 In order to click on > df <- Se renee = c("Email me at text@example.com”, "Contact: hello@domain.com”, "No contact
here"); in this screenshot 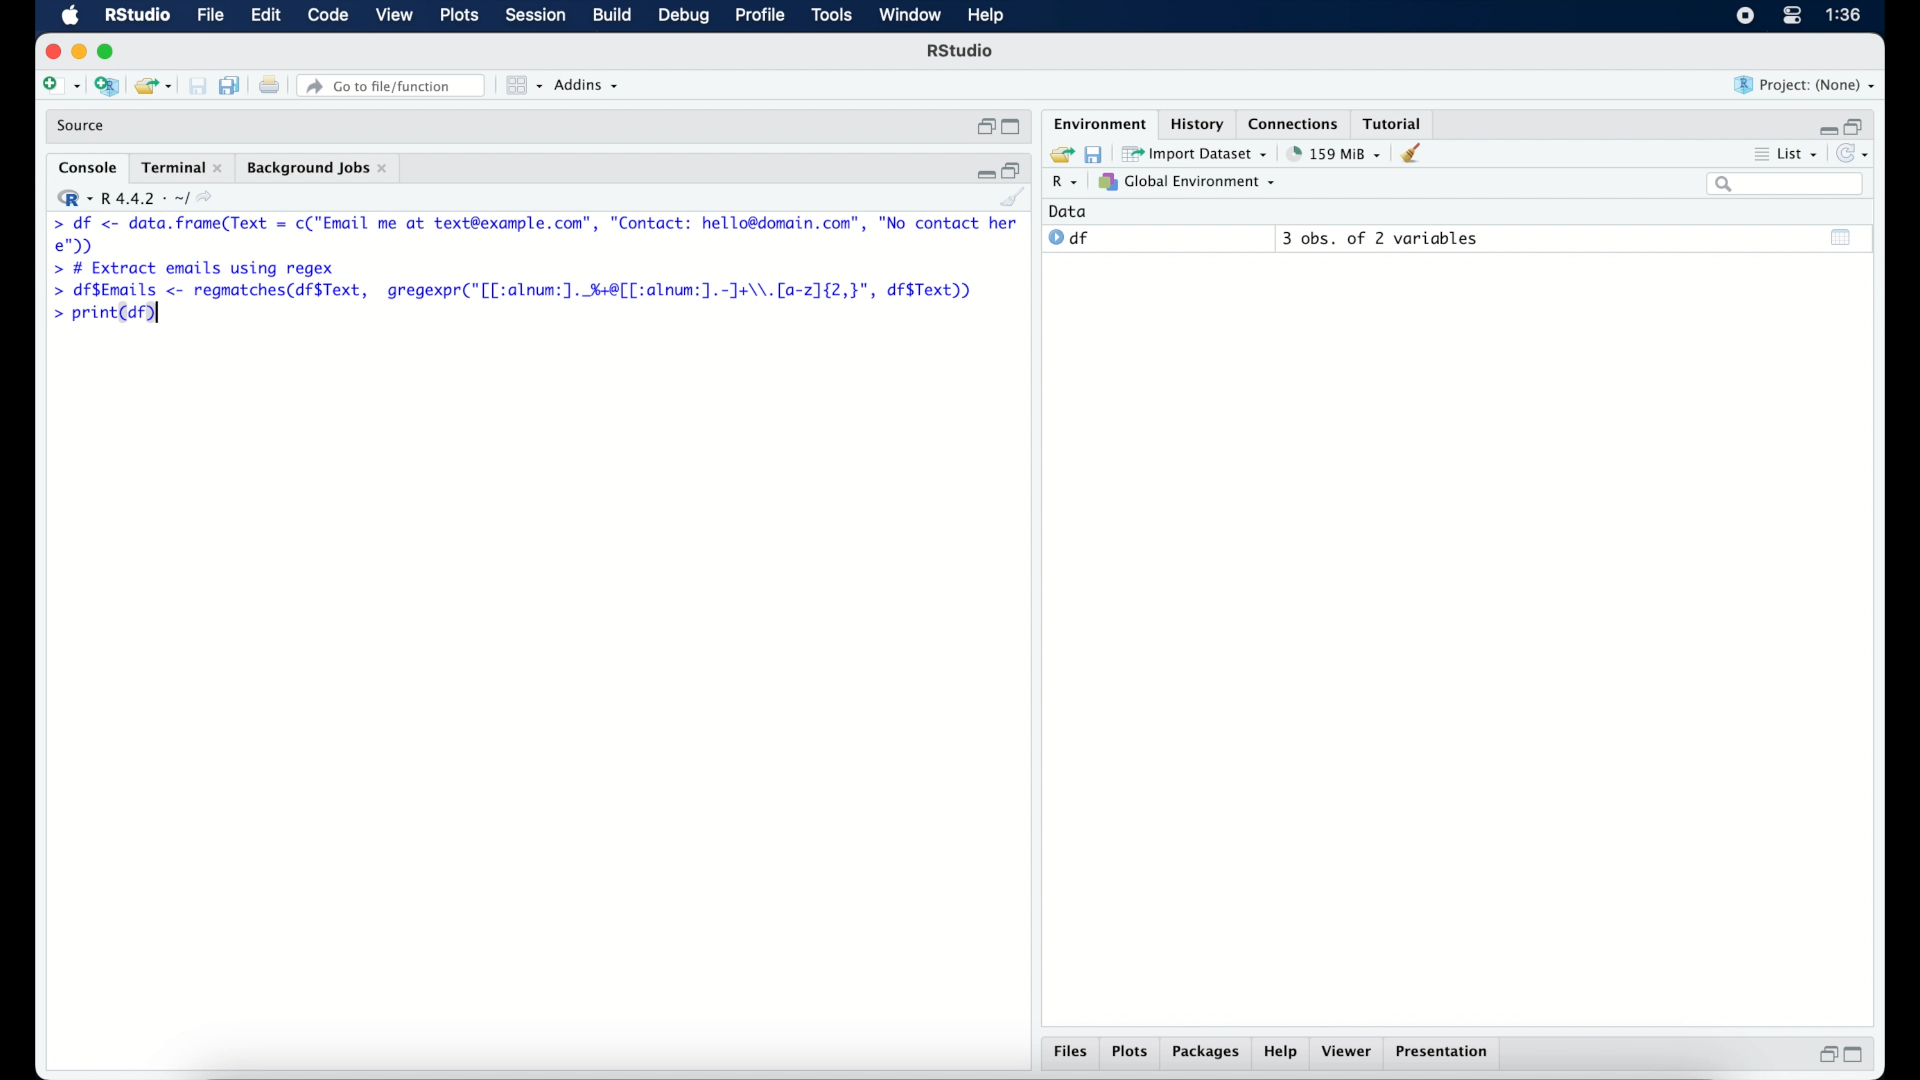, I will do `click(536, 235)`.